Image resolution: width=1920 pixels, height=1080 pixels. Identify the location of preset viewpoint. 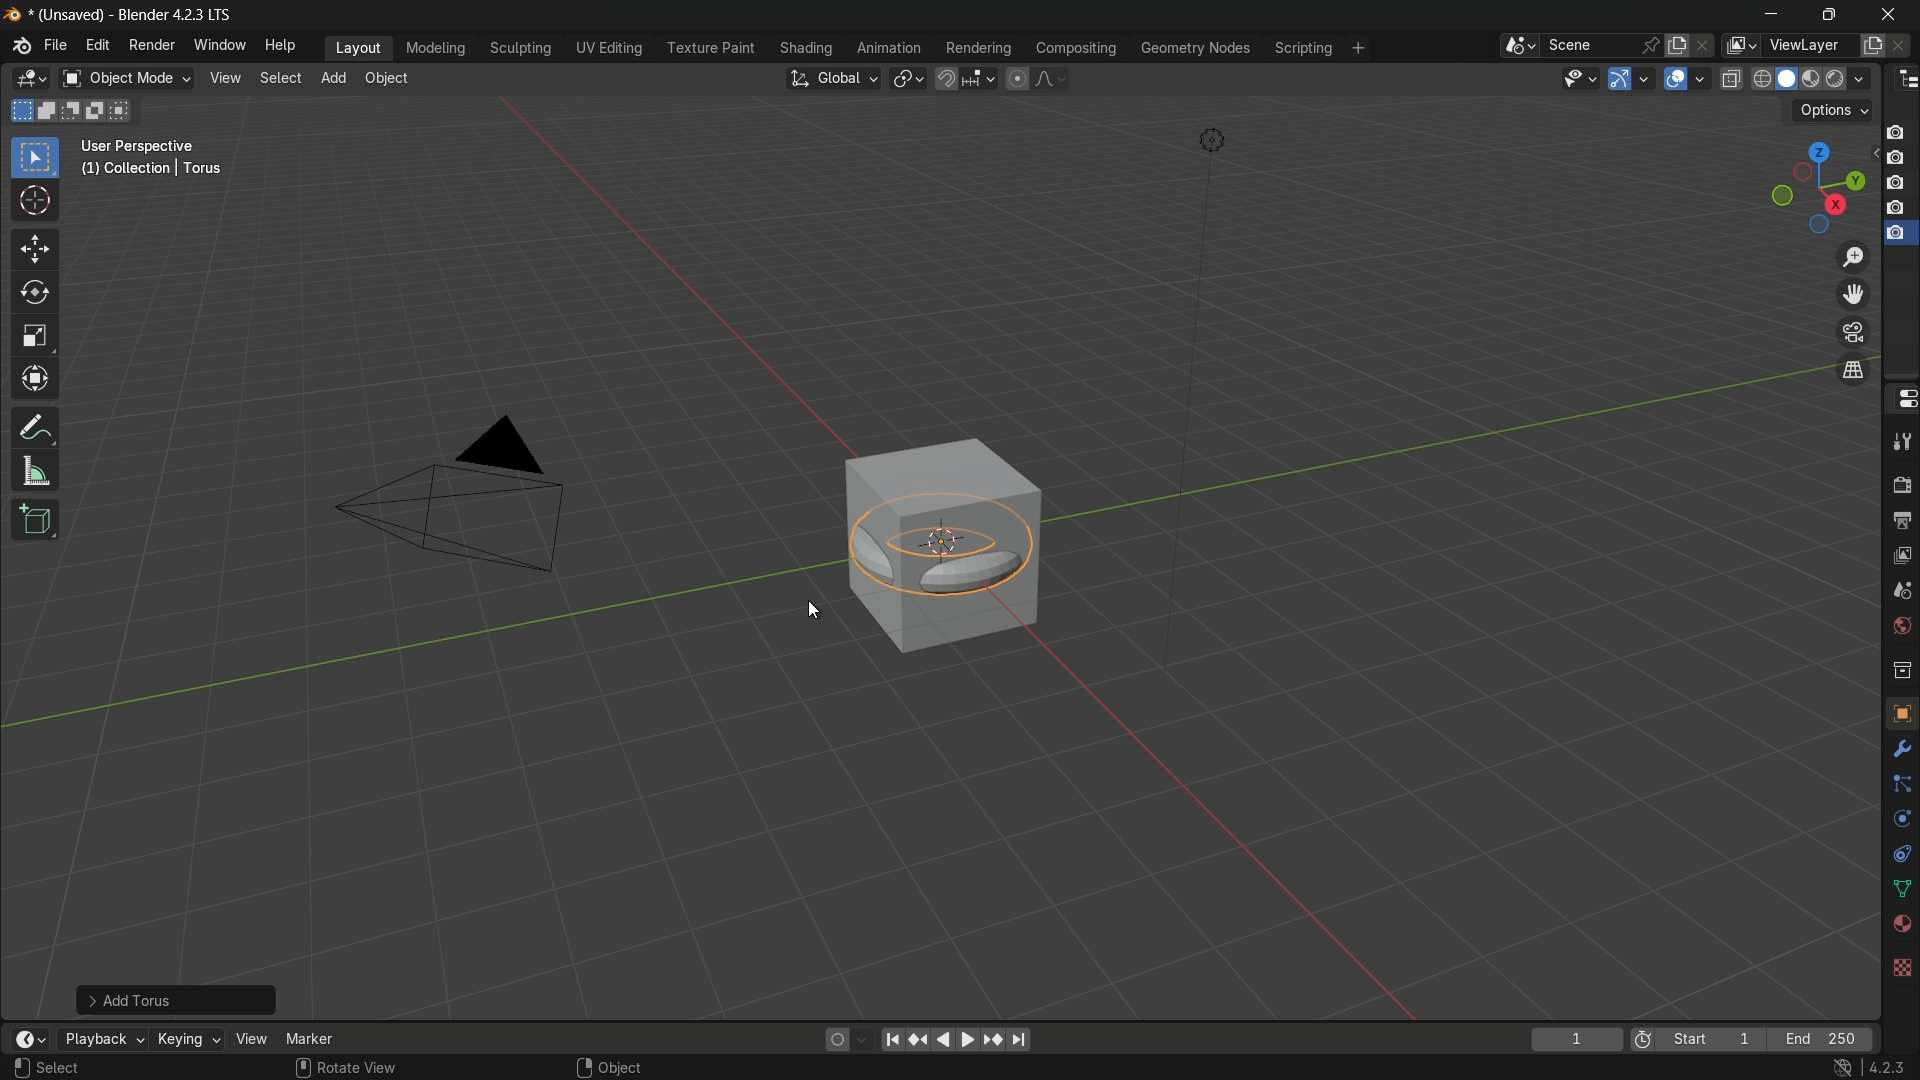
(1817, 188).